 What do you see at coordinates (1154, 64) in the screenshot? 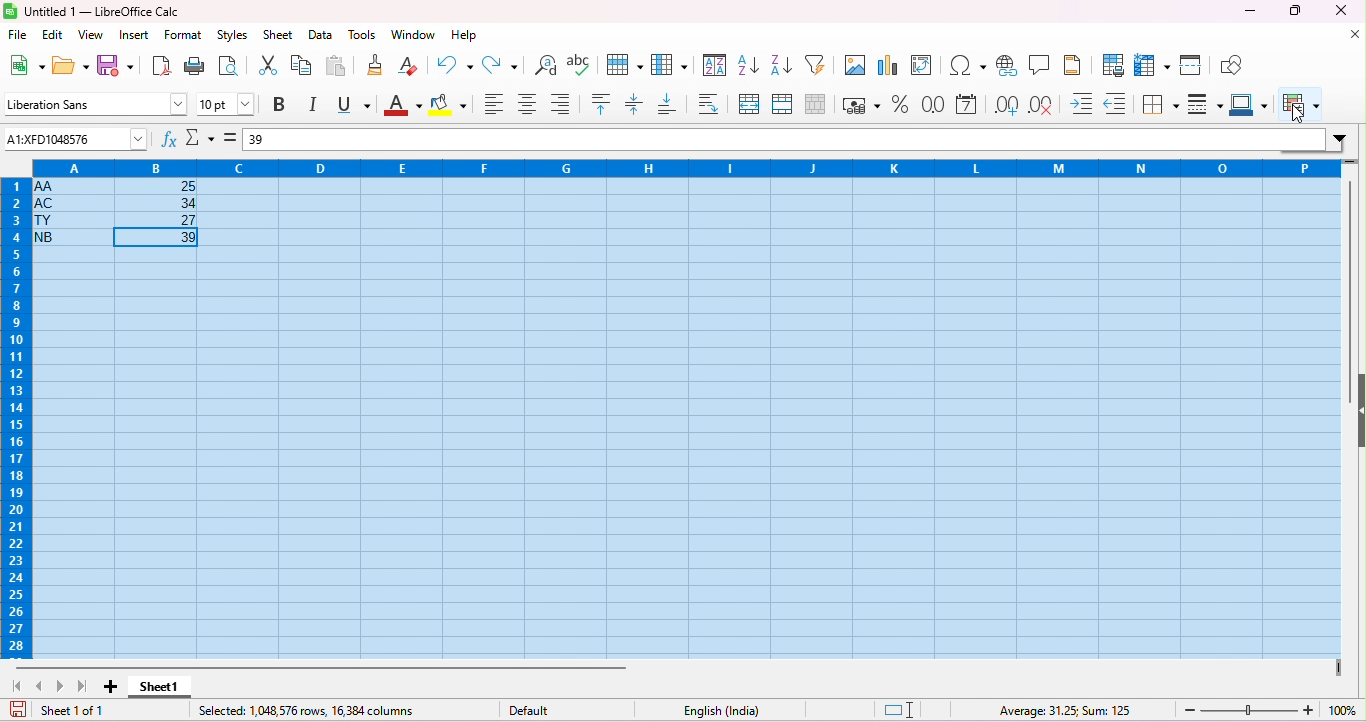
I see `freeze rows and columns` at bounding box center [1154, 64].